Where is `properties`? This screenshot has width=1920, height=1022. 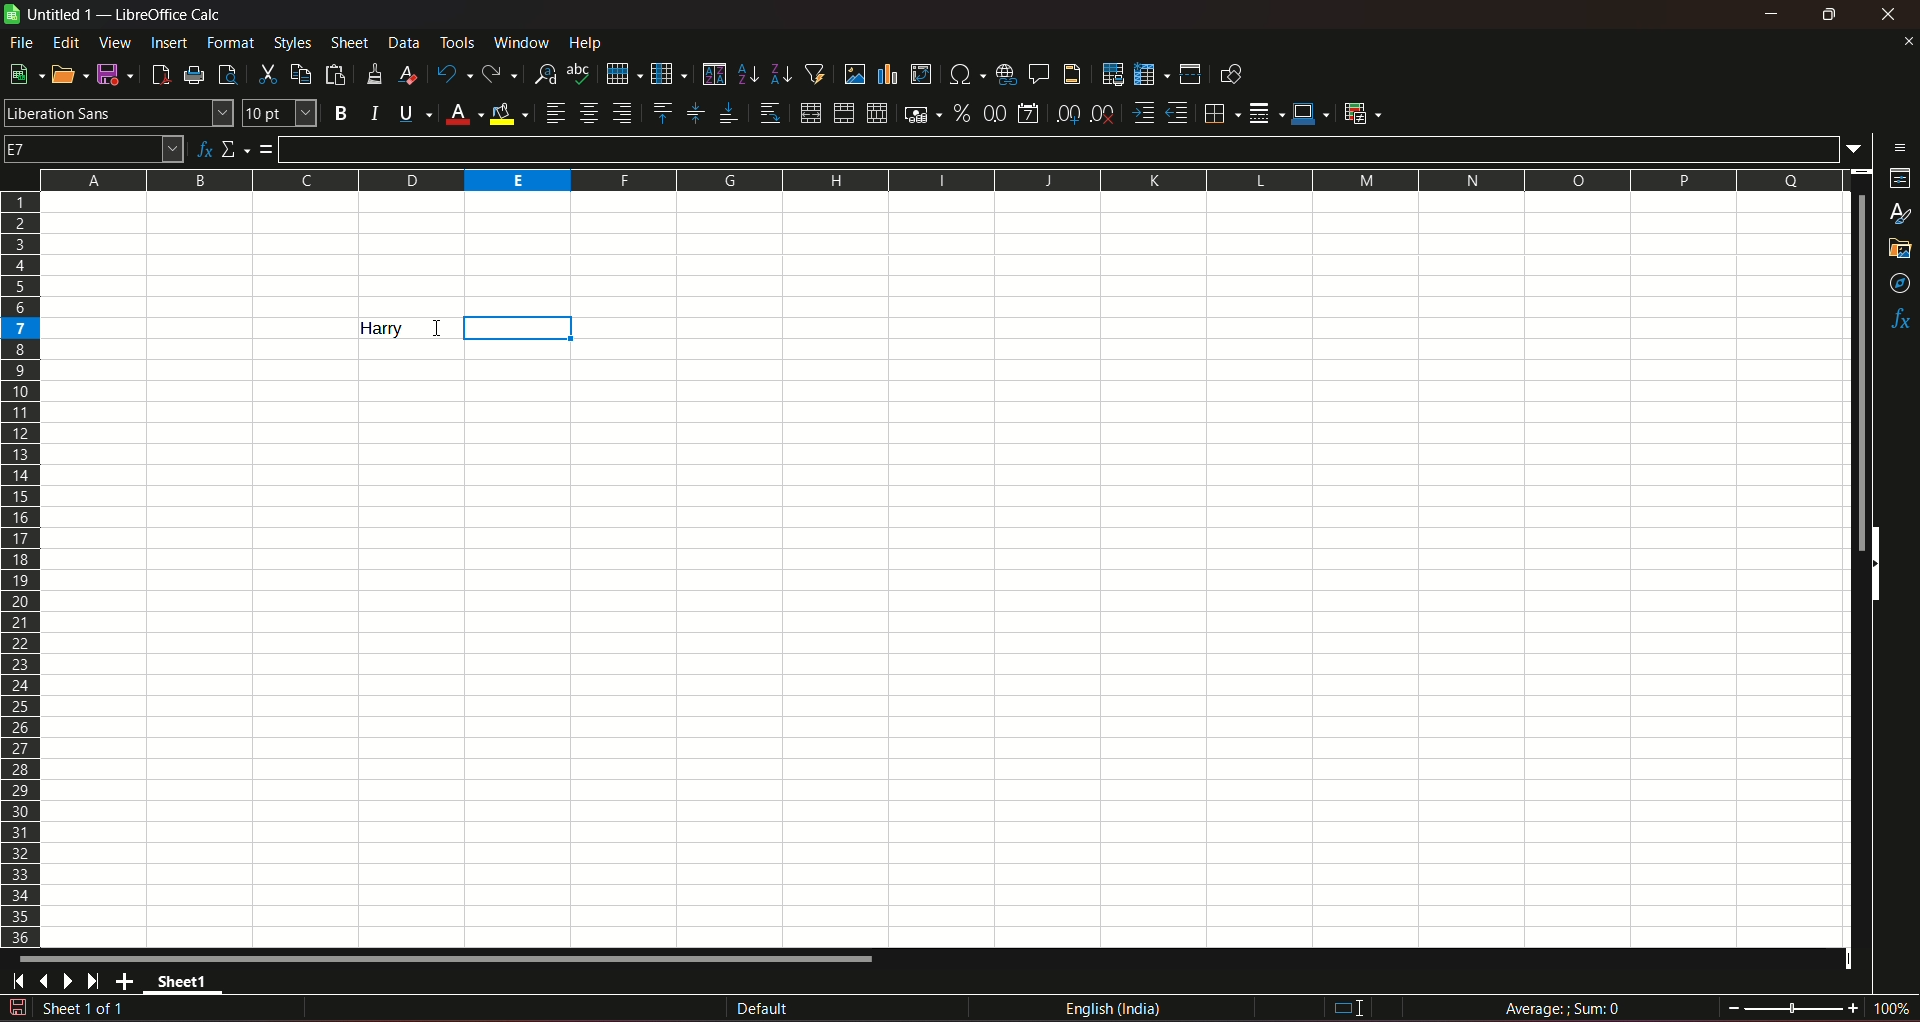 properties is located at coordinates (1900, 180).